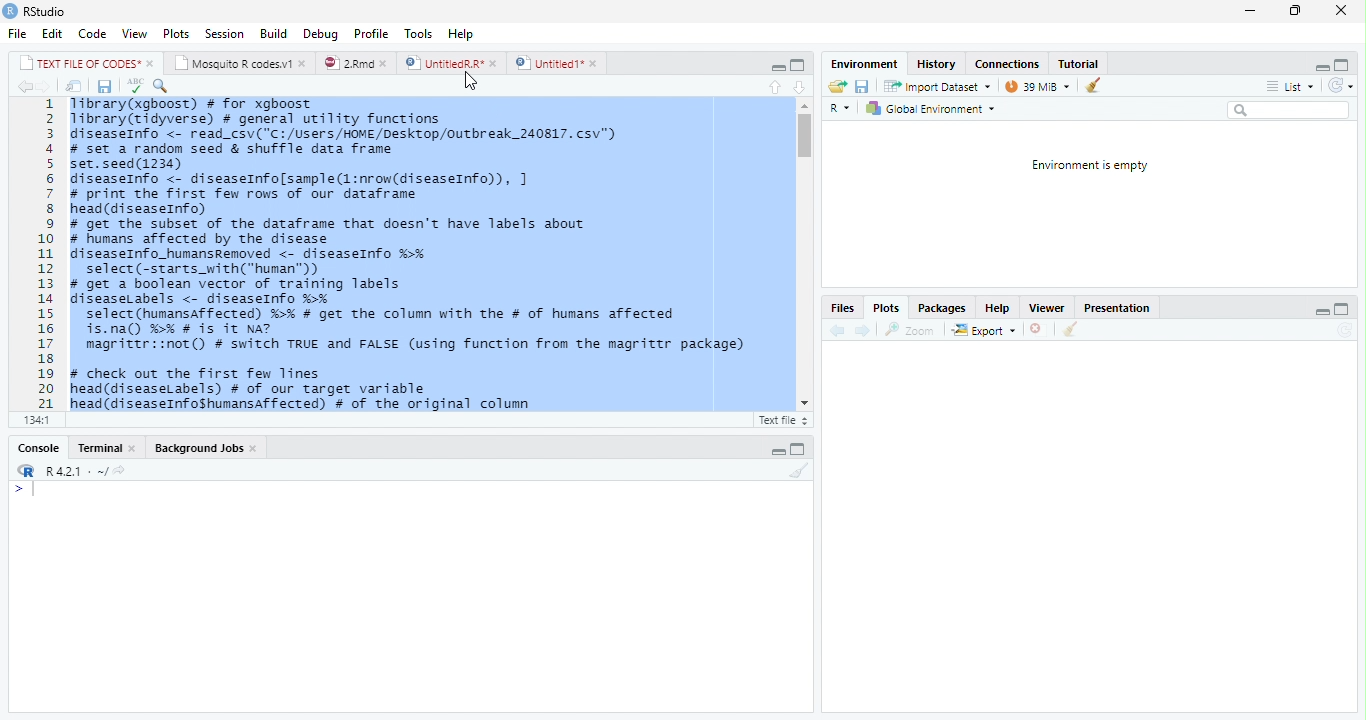 The height and width of the screenshot is (720, 1366). I want to click on Plots, so click(174, 33).